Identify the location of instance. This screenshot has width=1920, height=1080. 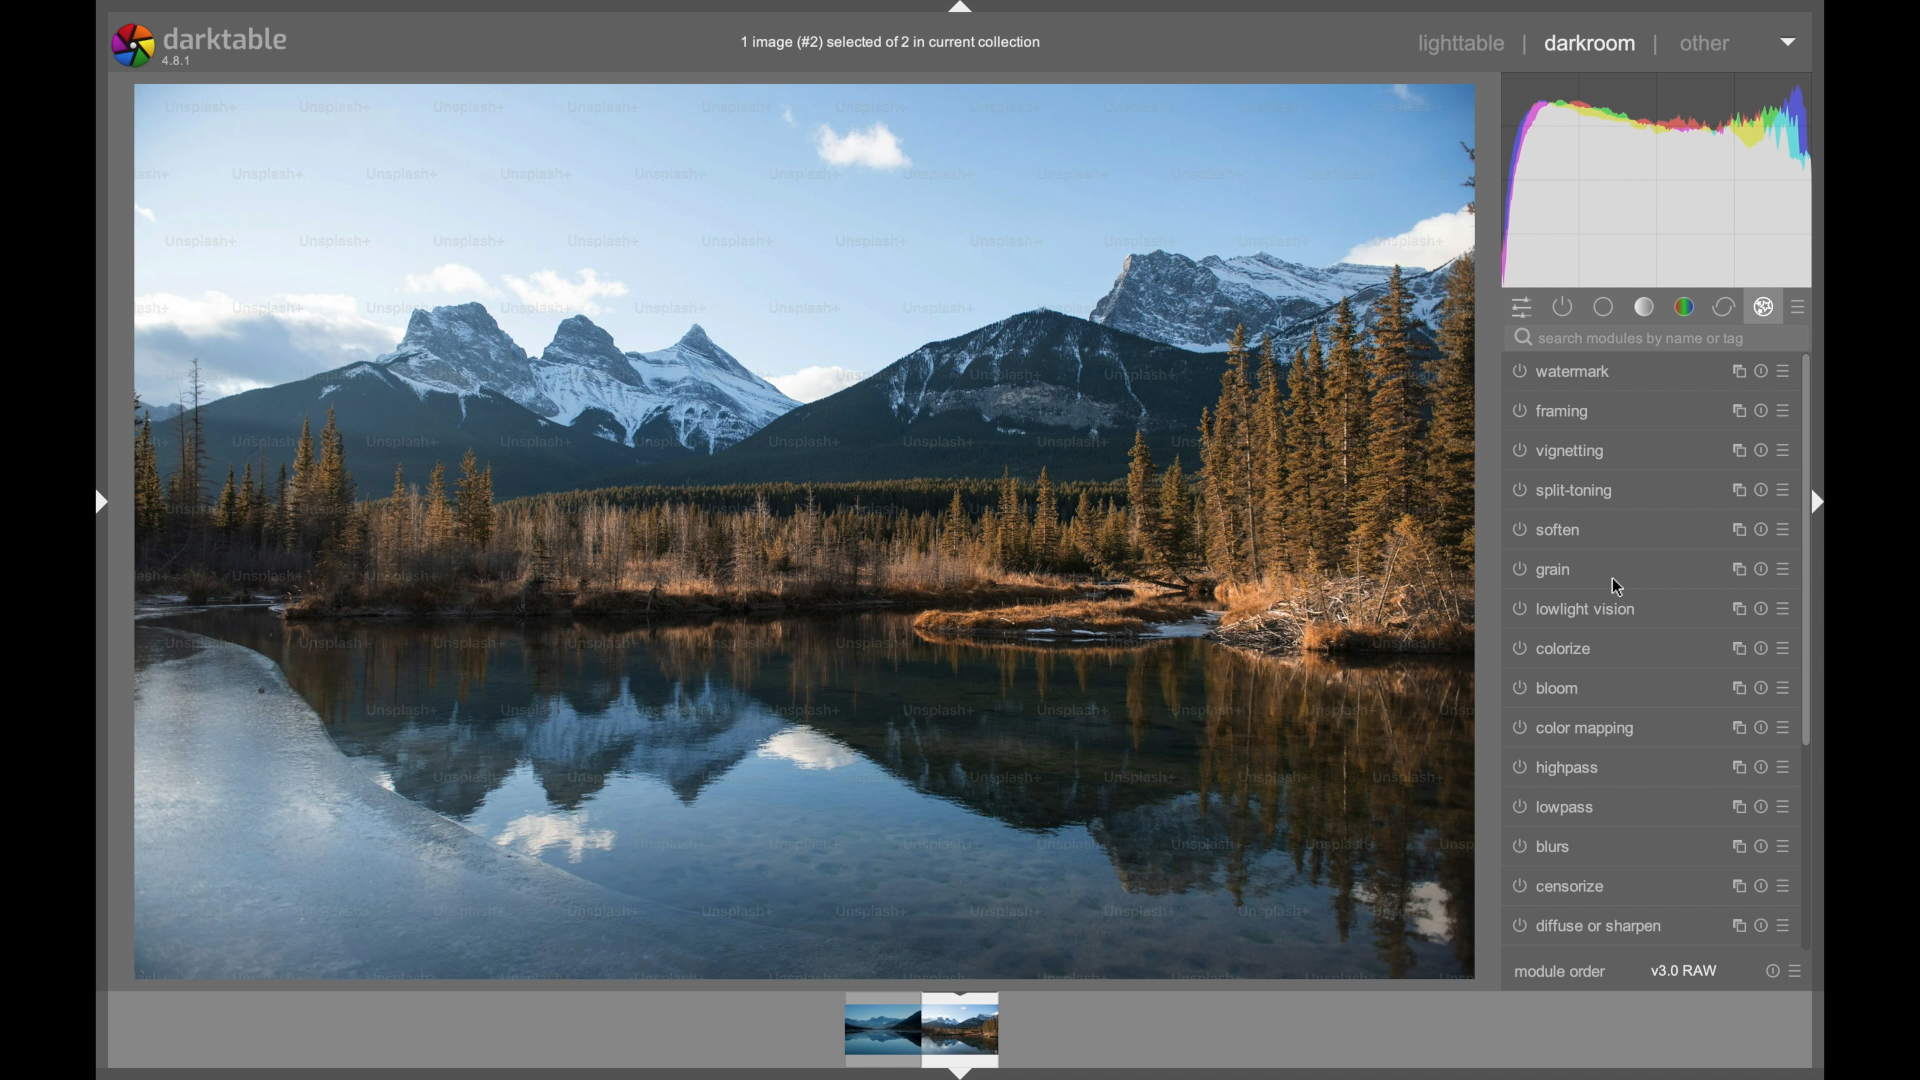
(1731, 806).